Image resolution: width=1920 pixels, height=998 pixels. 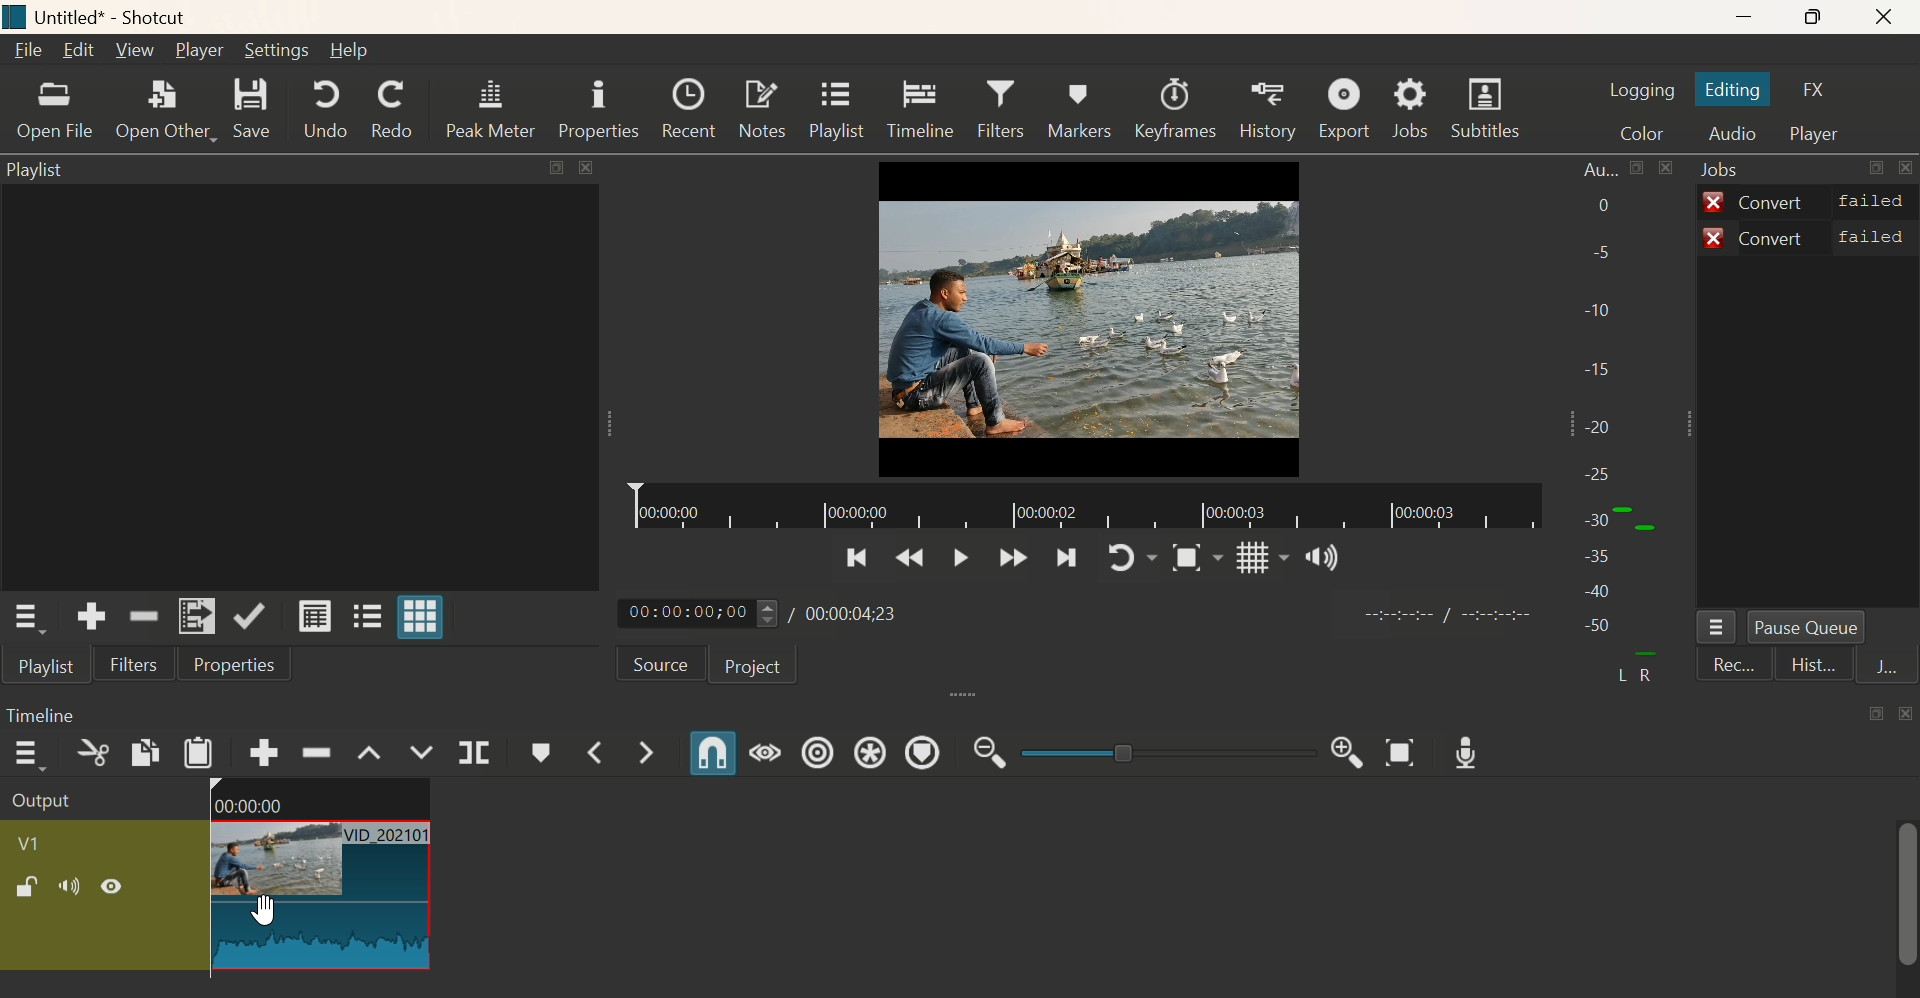 I want to click on Previous Marker, so click(x=606, y=753).